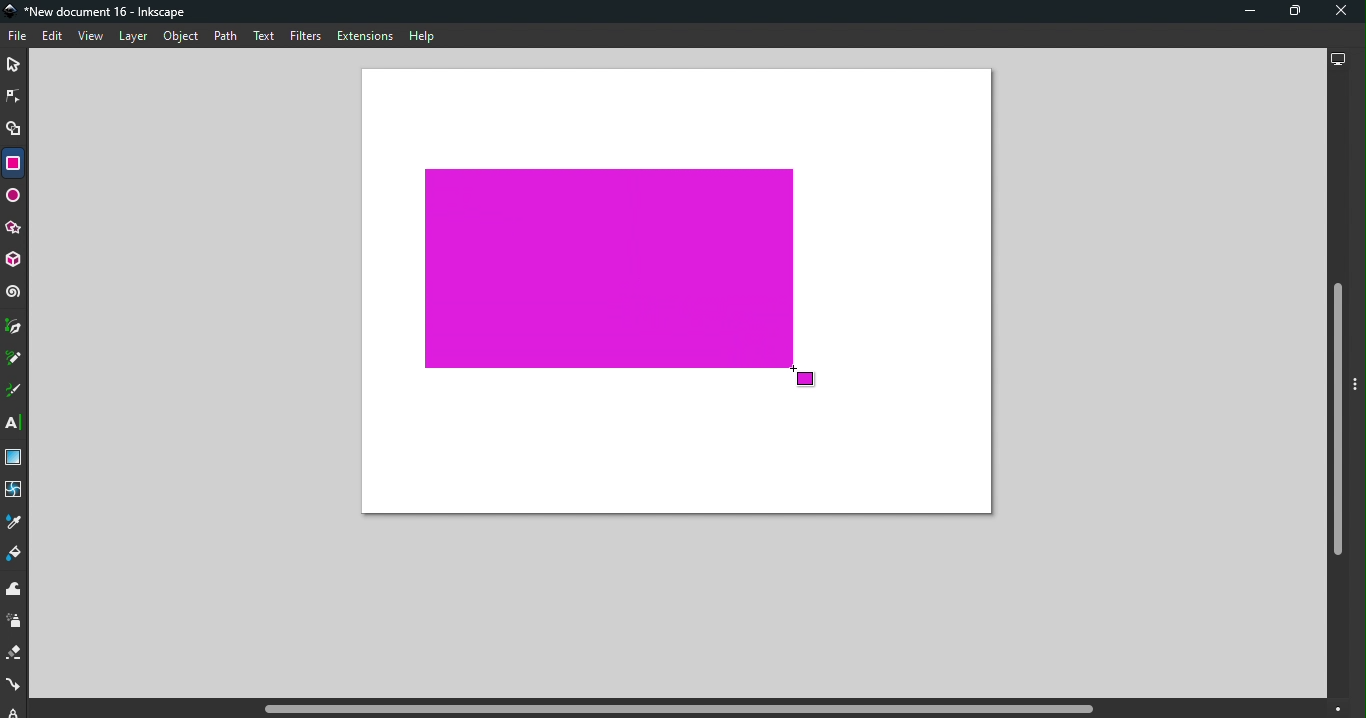 The width and height of the screenshot is (1366, 718). Describe the element at coordinates (804, 376) in the screenshot. I see `Cursor` at that location.